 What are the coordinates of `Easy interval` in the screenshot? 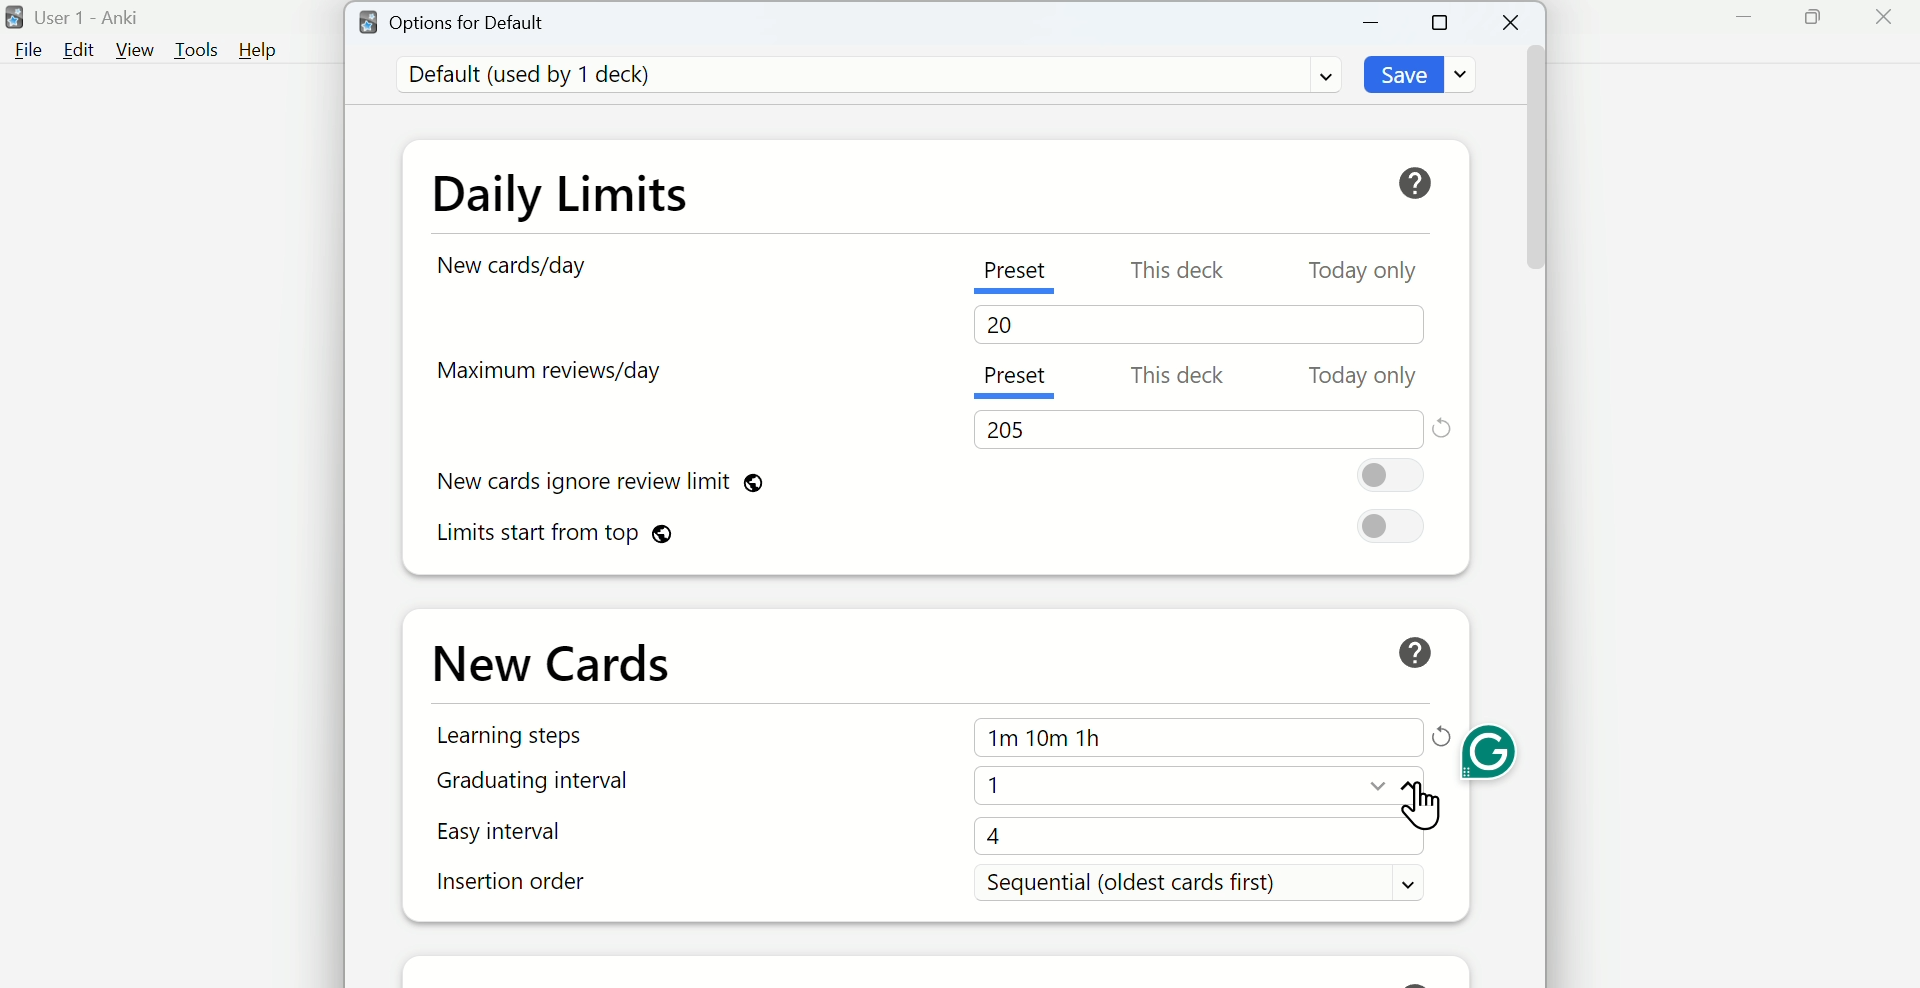 It's located at (523, 835).